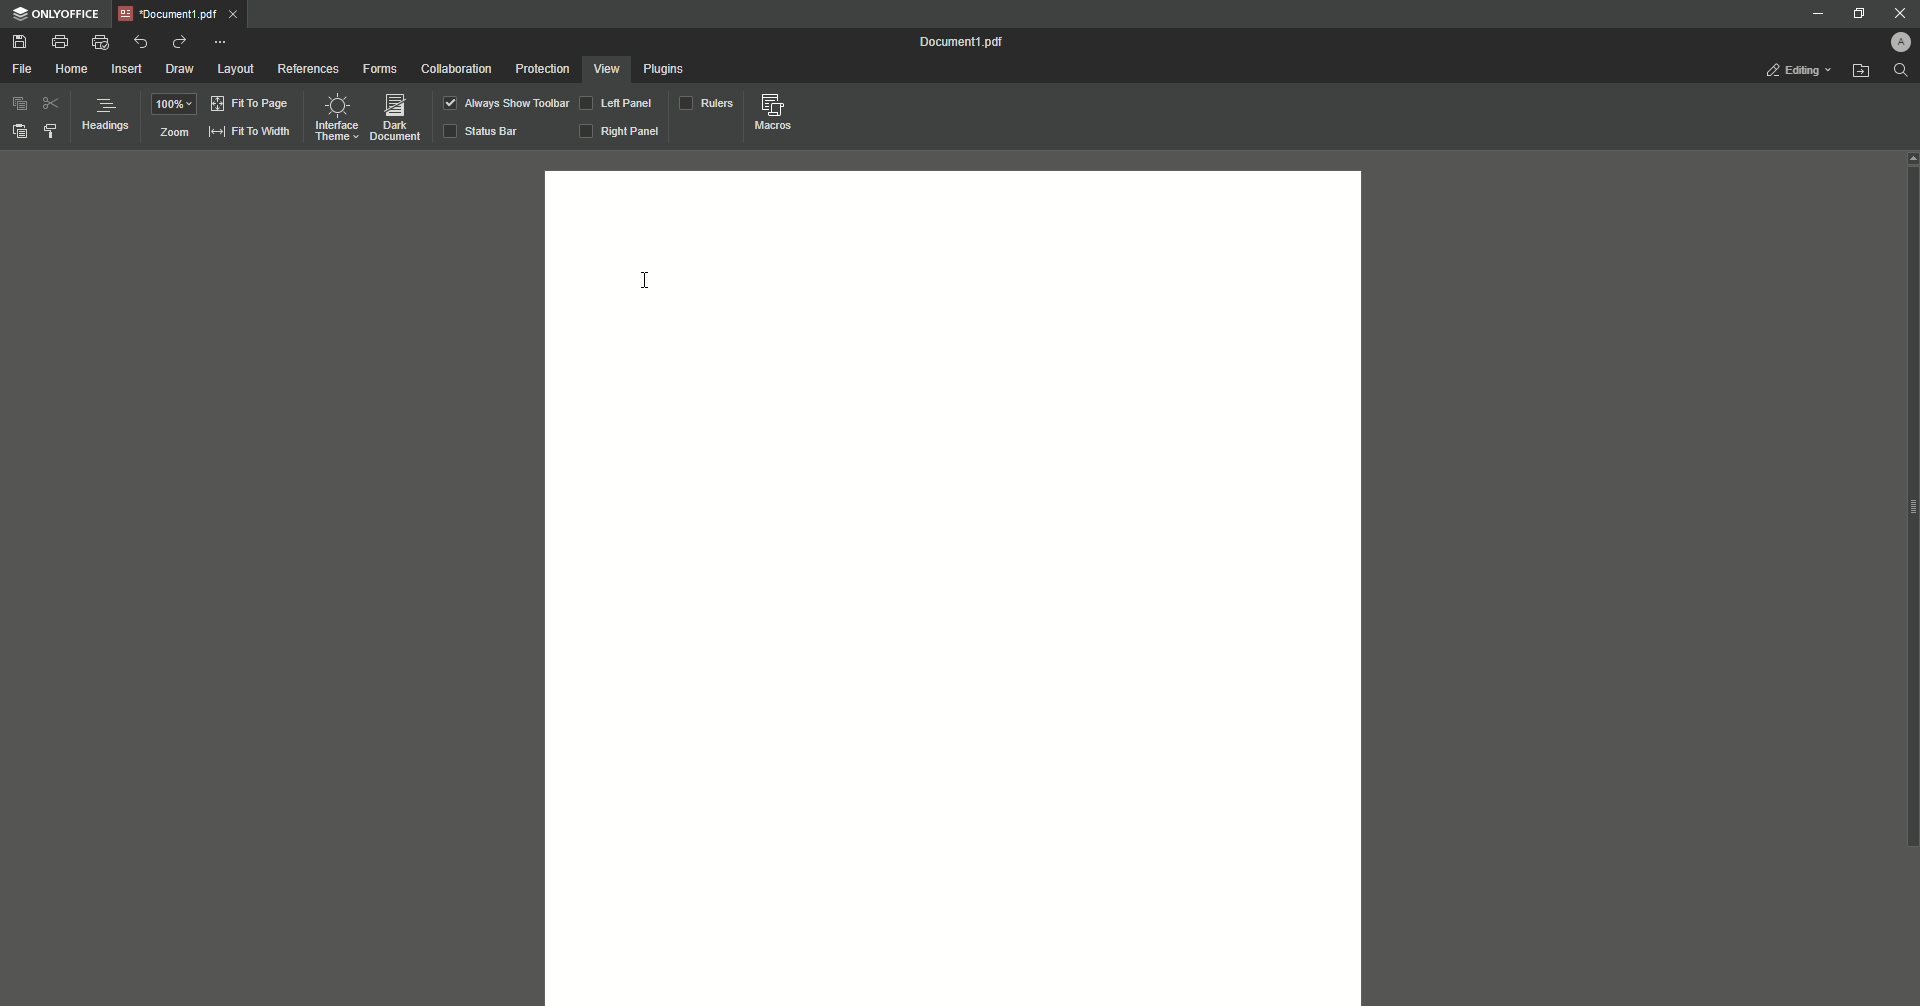  Describe the element at coordinates (102, 42) in the screenshot. I see `Quick print` at that location.